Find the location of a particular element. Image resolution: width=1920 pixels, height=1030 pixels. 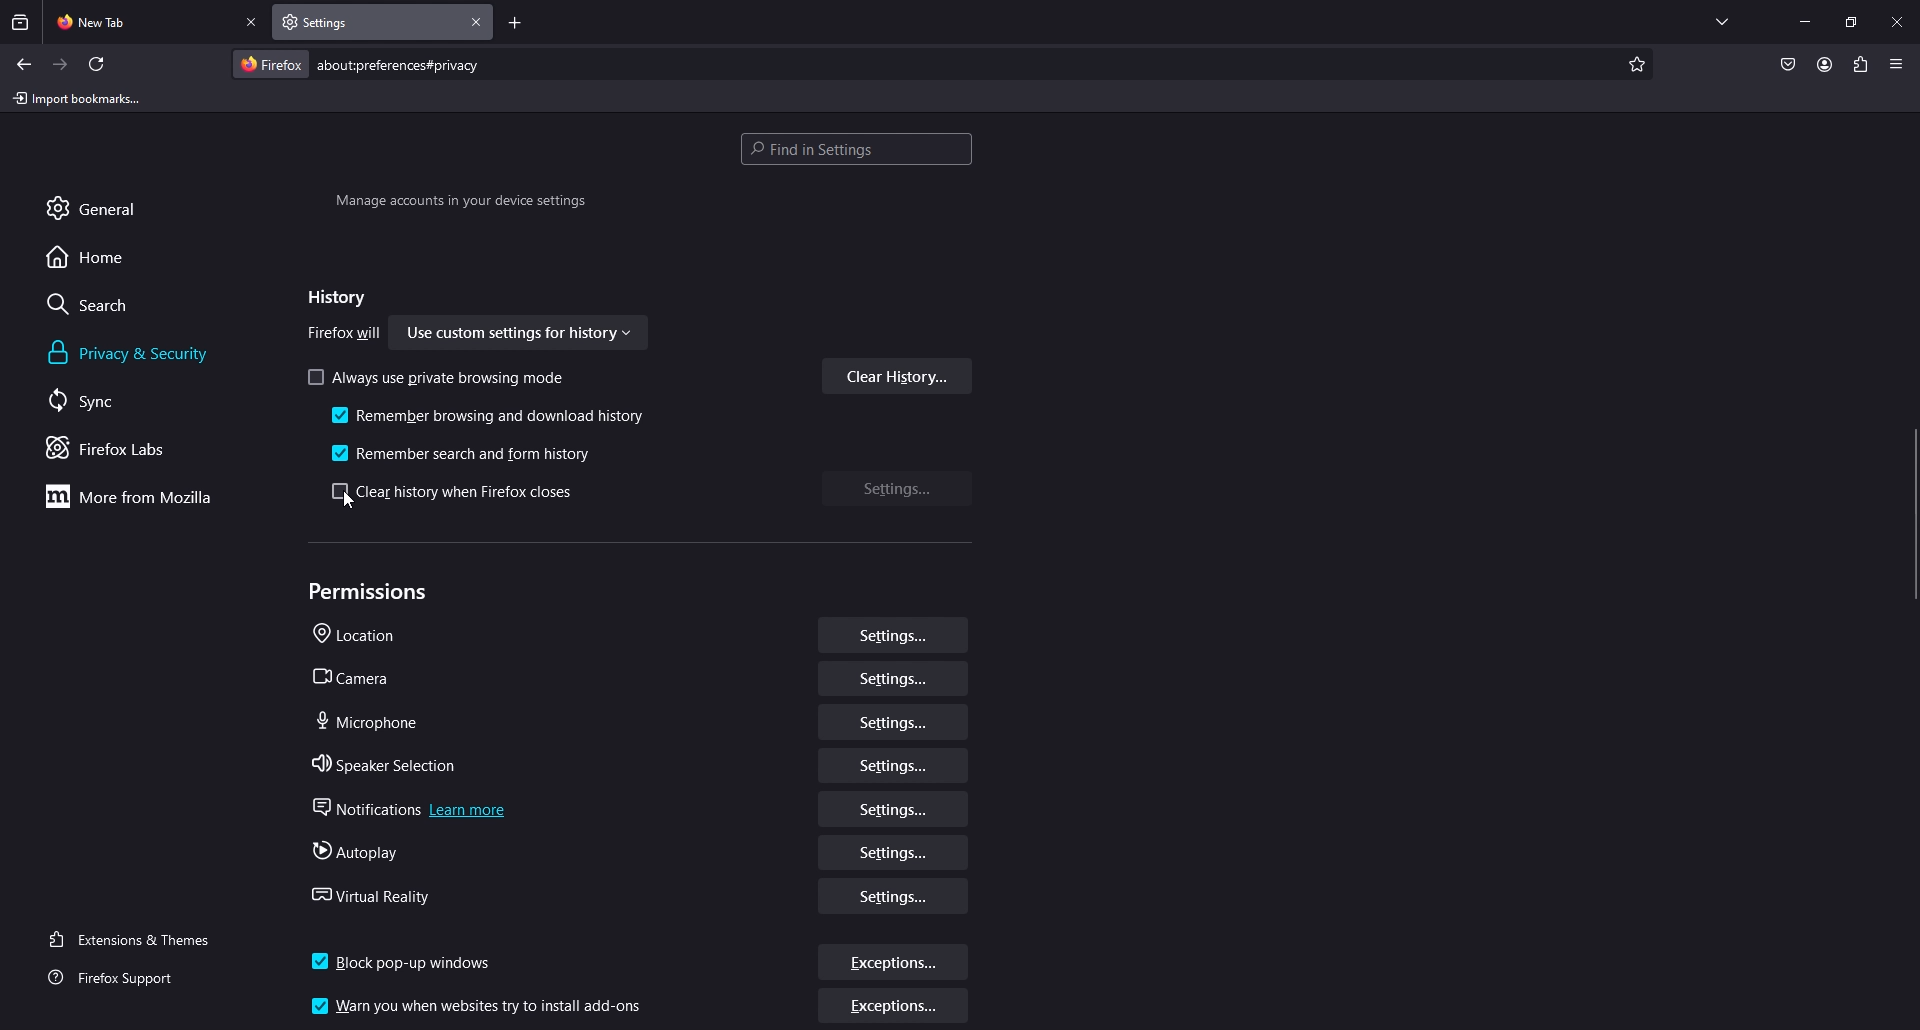

close tab is located at coordinates (253, 23).